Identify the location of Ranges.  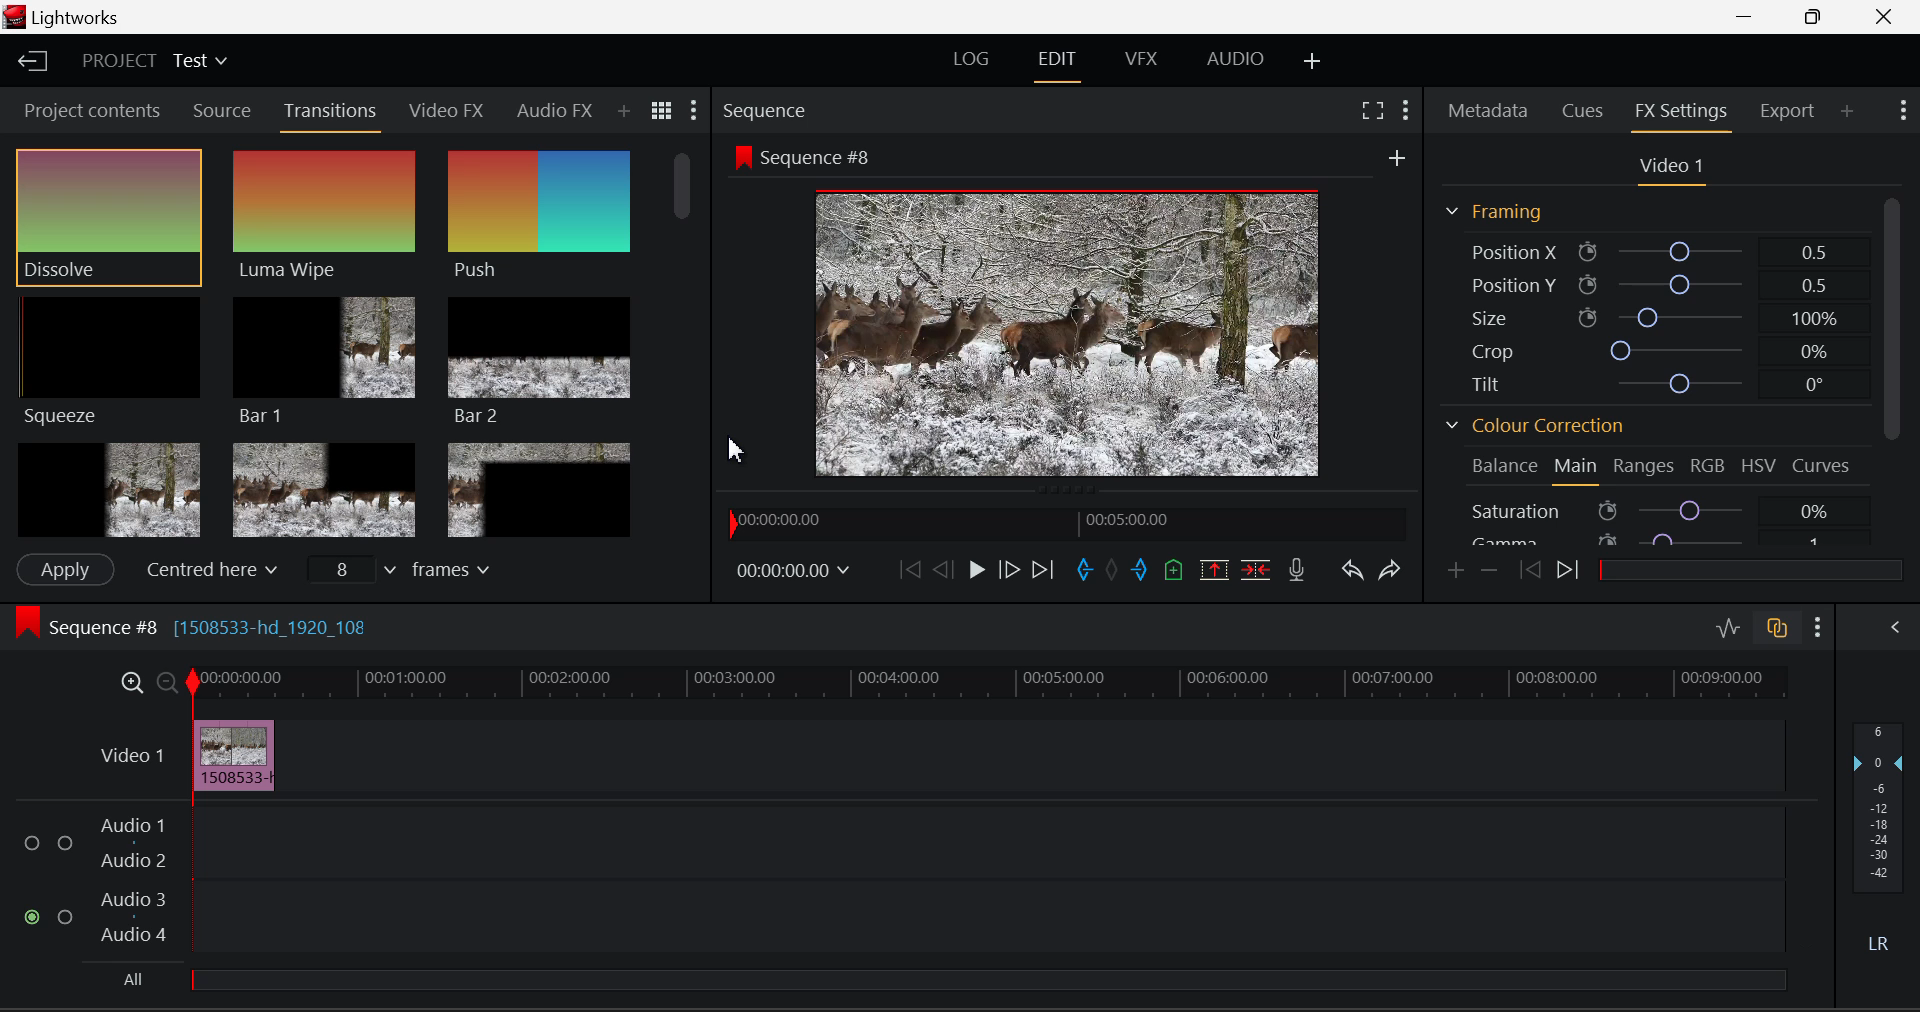
(1646, 468).